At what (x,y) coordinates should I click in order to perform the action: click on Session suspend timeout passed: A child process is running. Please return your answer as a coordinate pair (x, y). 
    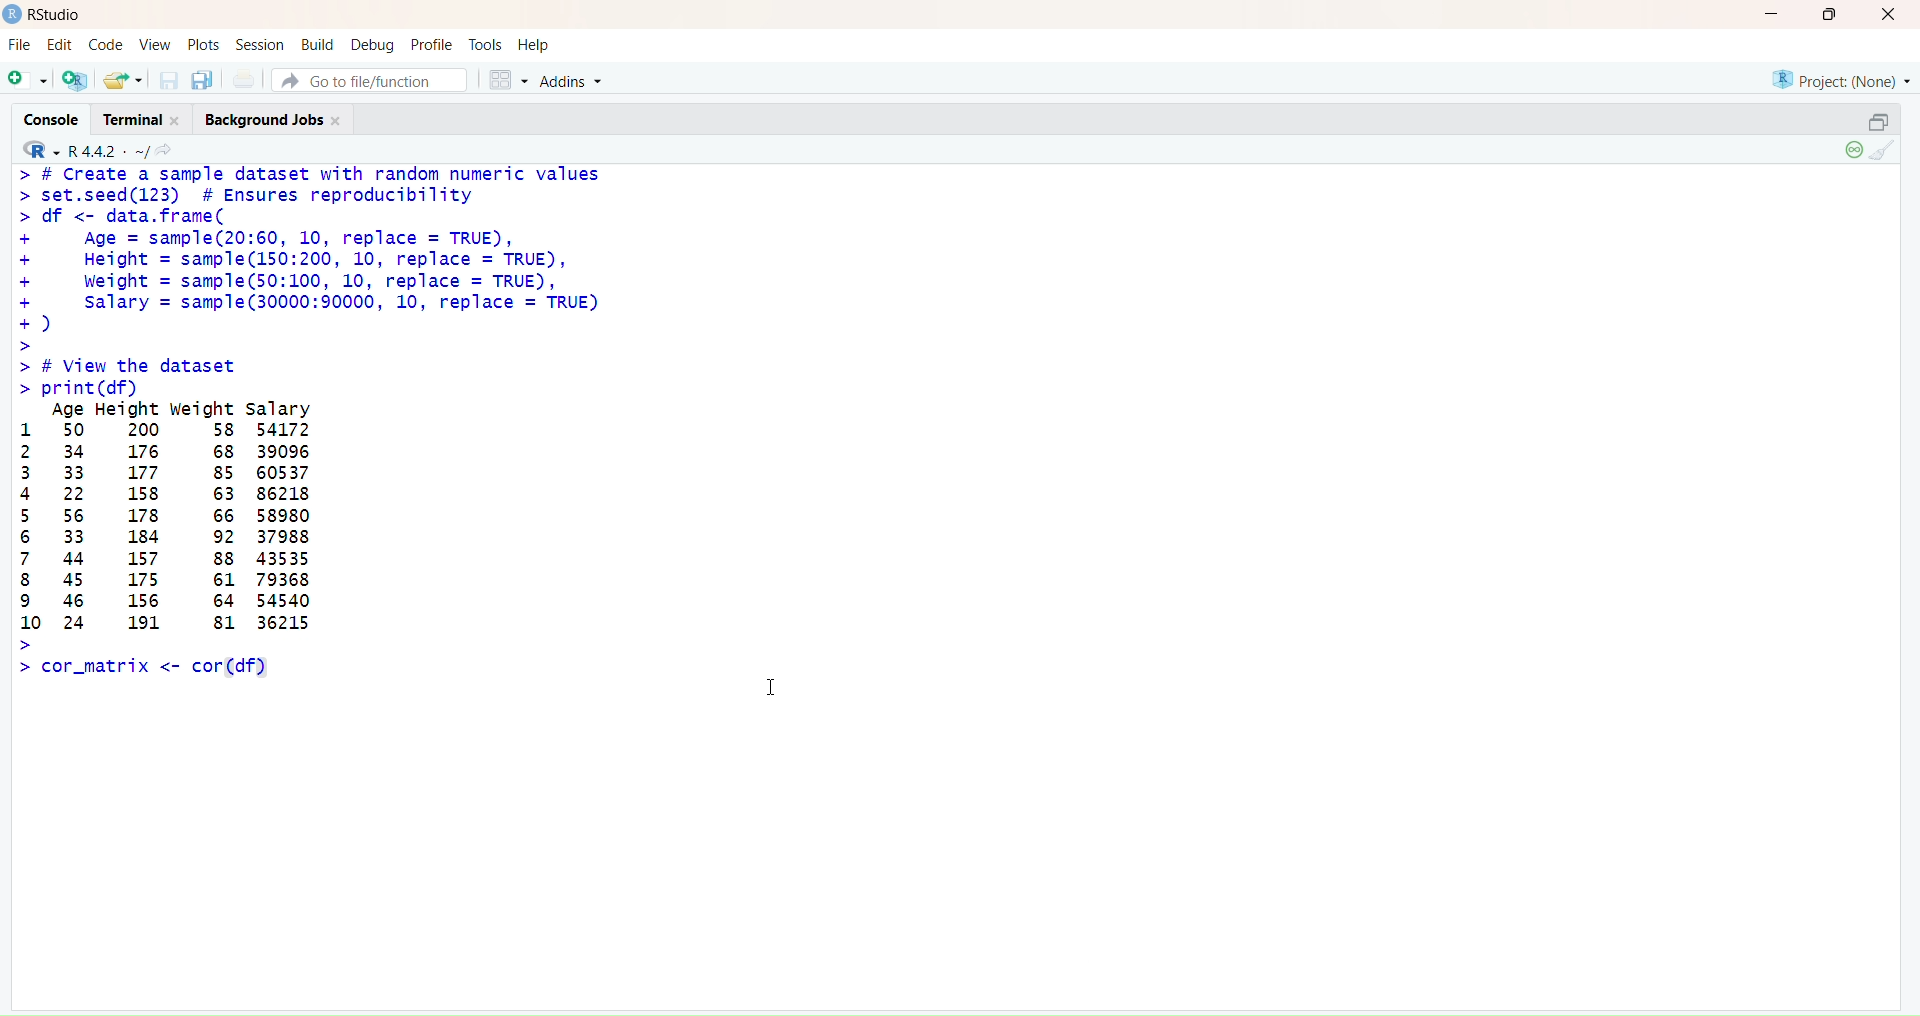
    Looking at the image, I should click on (1851, 151).